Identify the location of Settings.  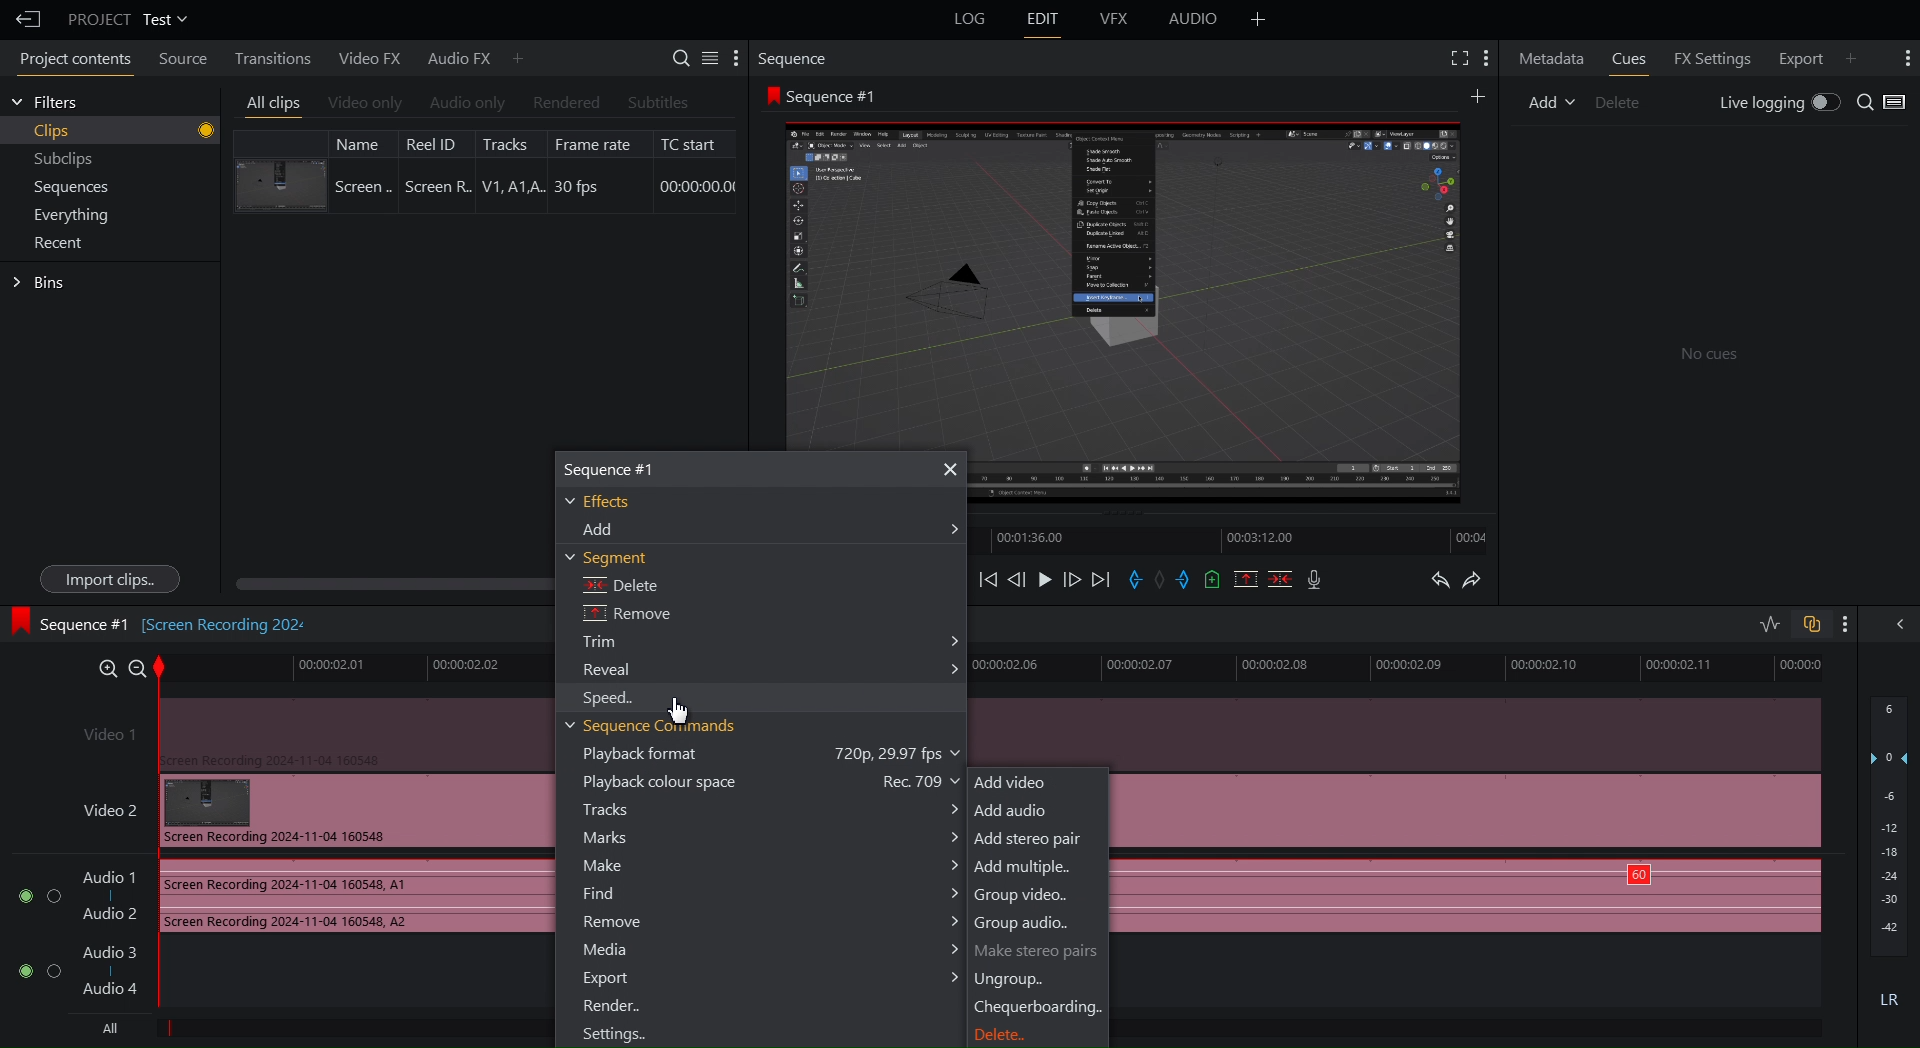
(707, 57).